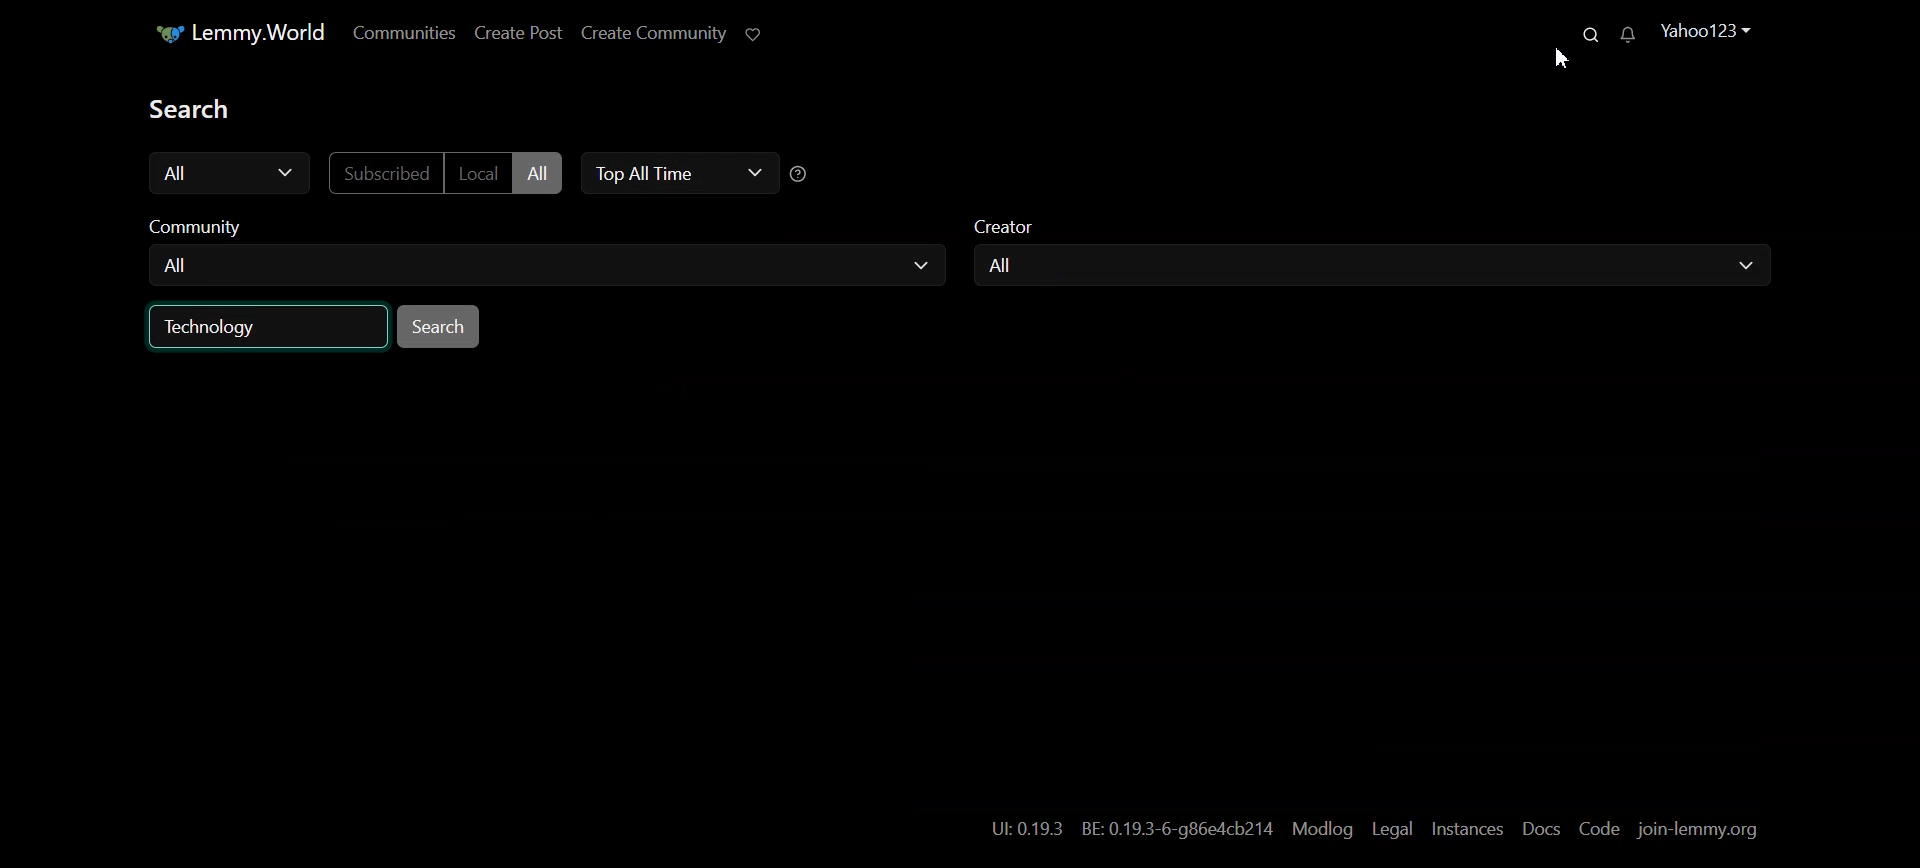 The image size is (1920, 868). What do you see at coordinates (1363, 267) in the screenshot?
I see `All` at bounding box center [1363, 267].